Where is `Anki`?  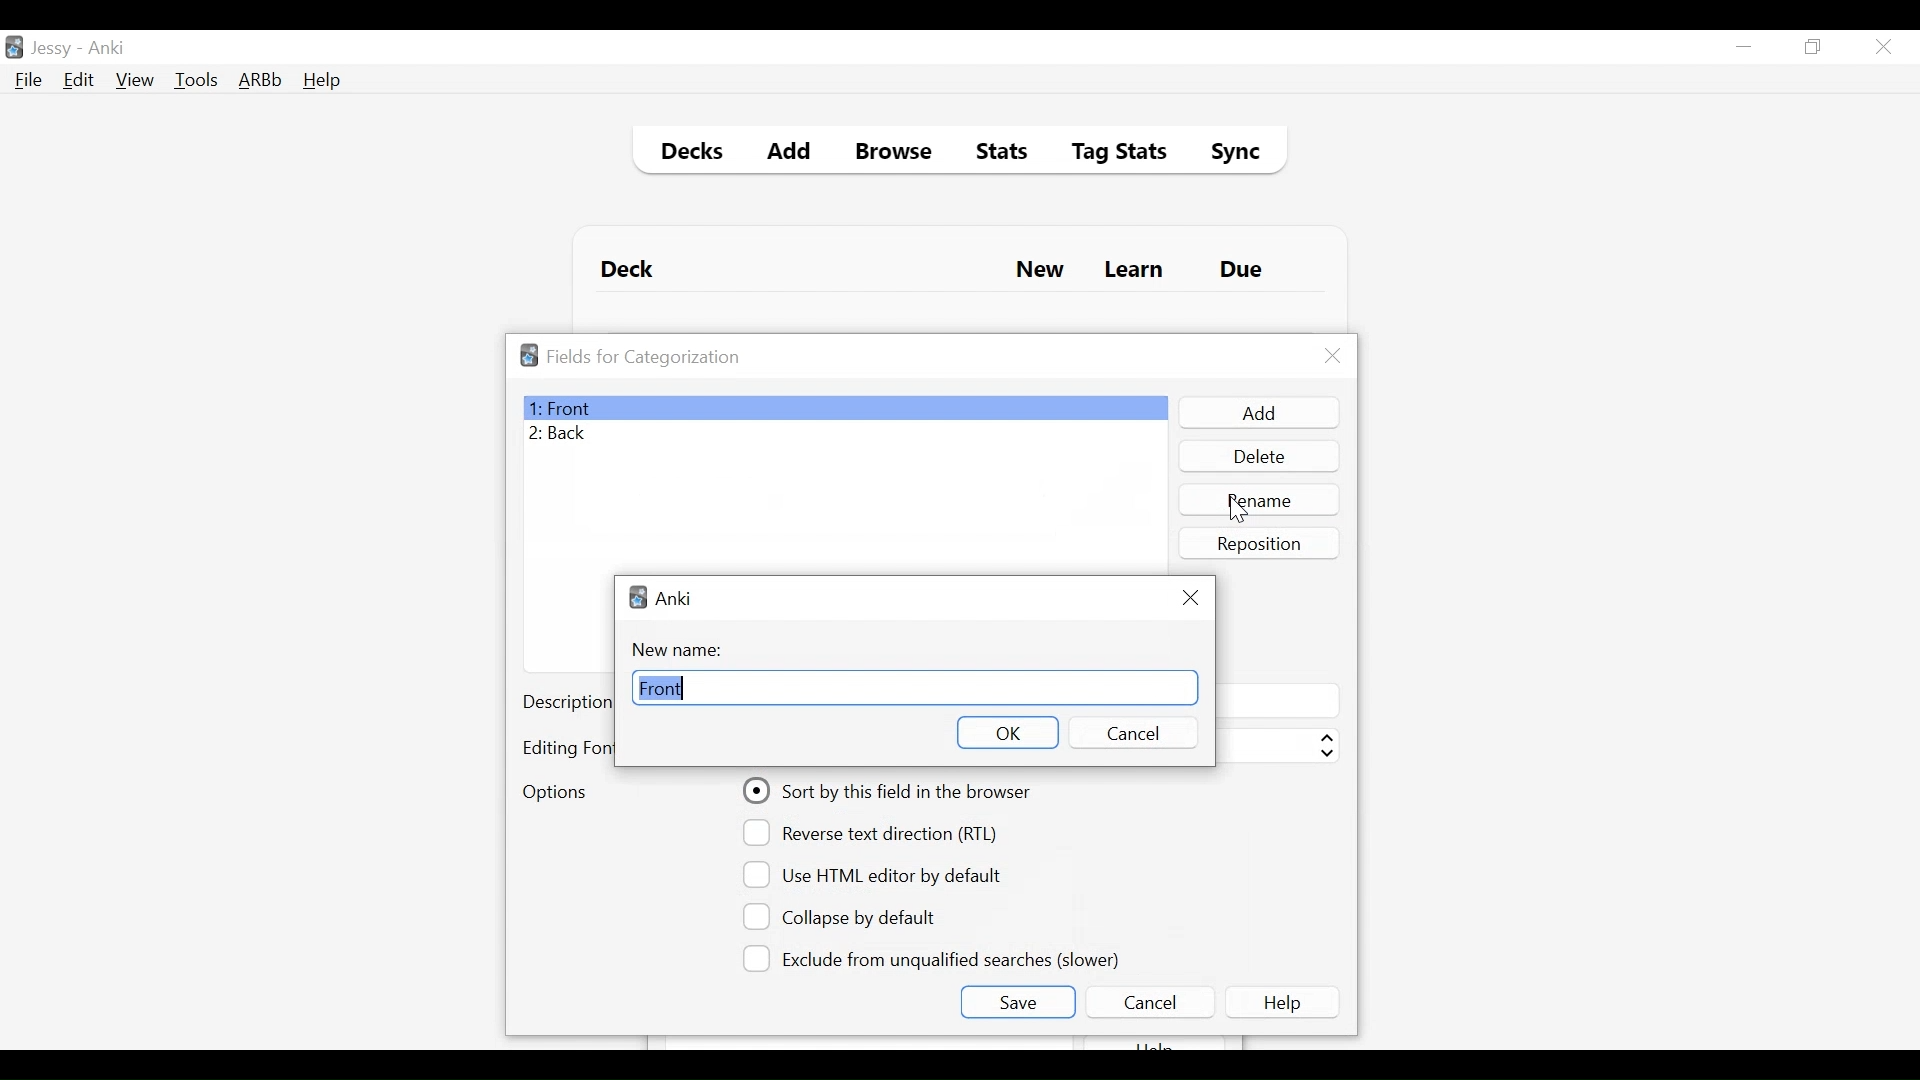
Anki is located at coordinates (675, 598).